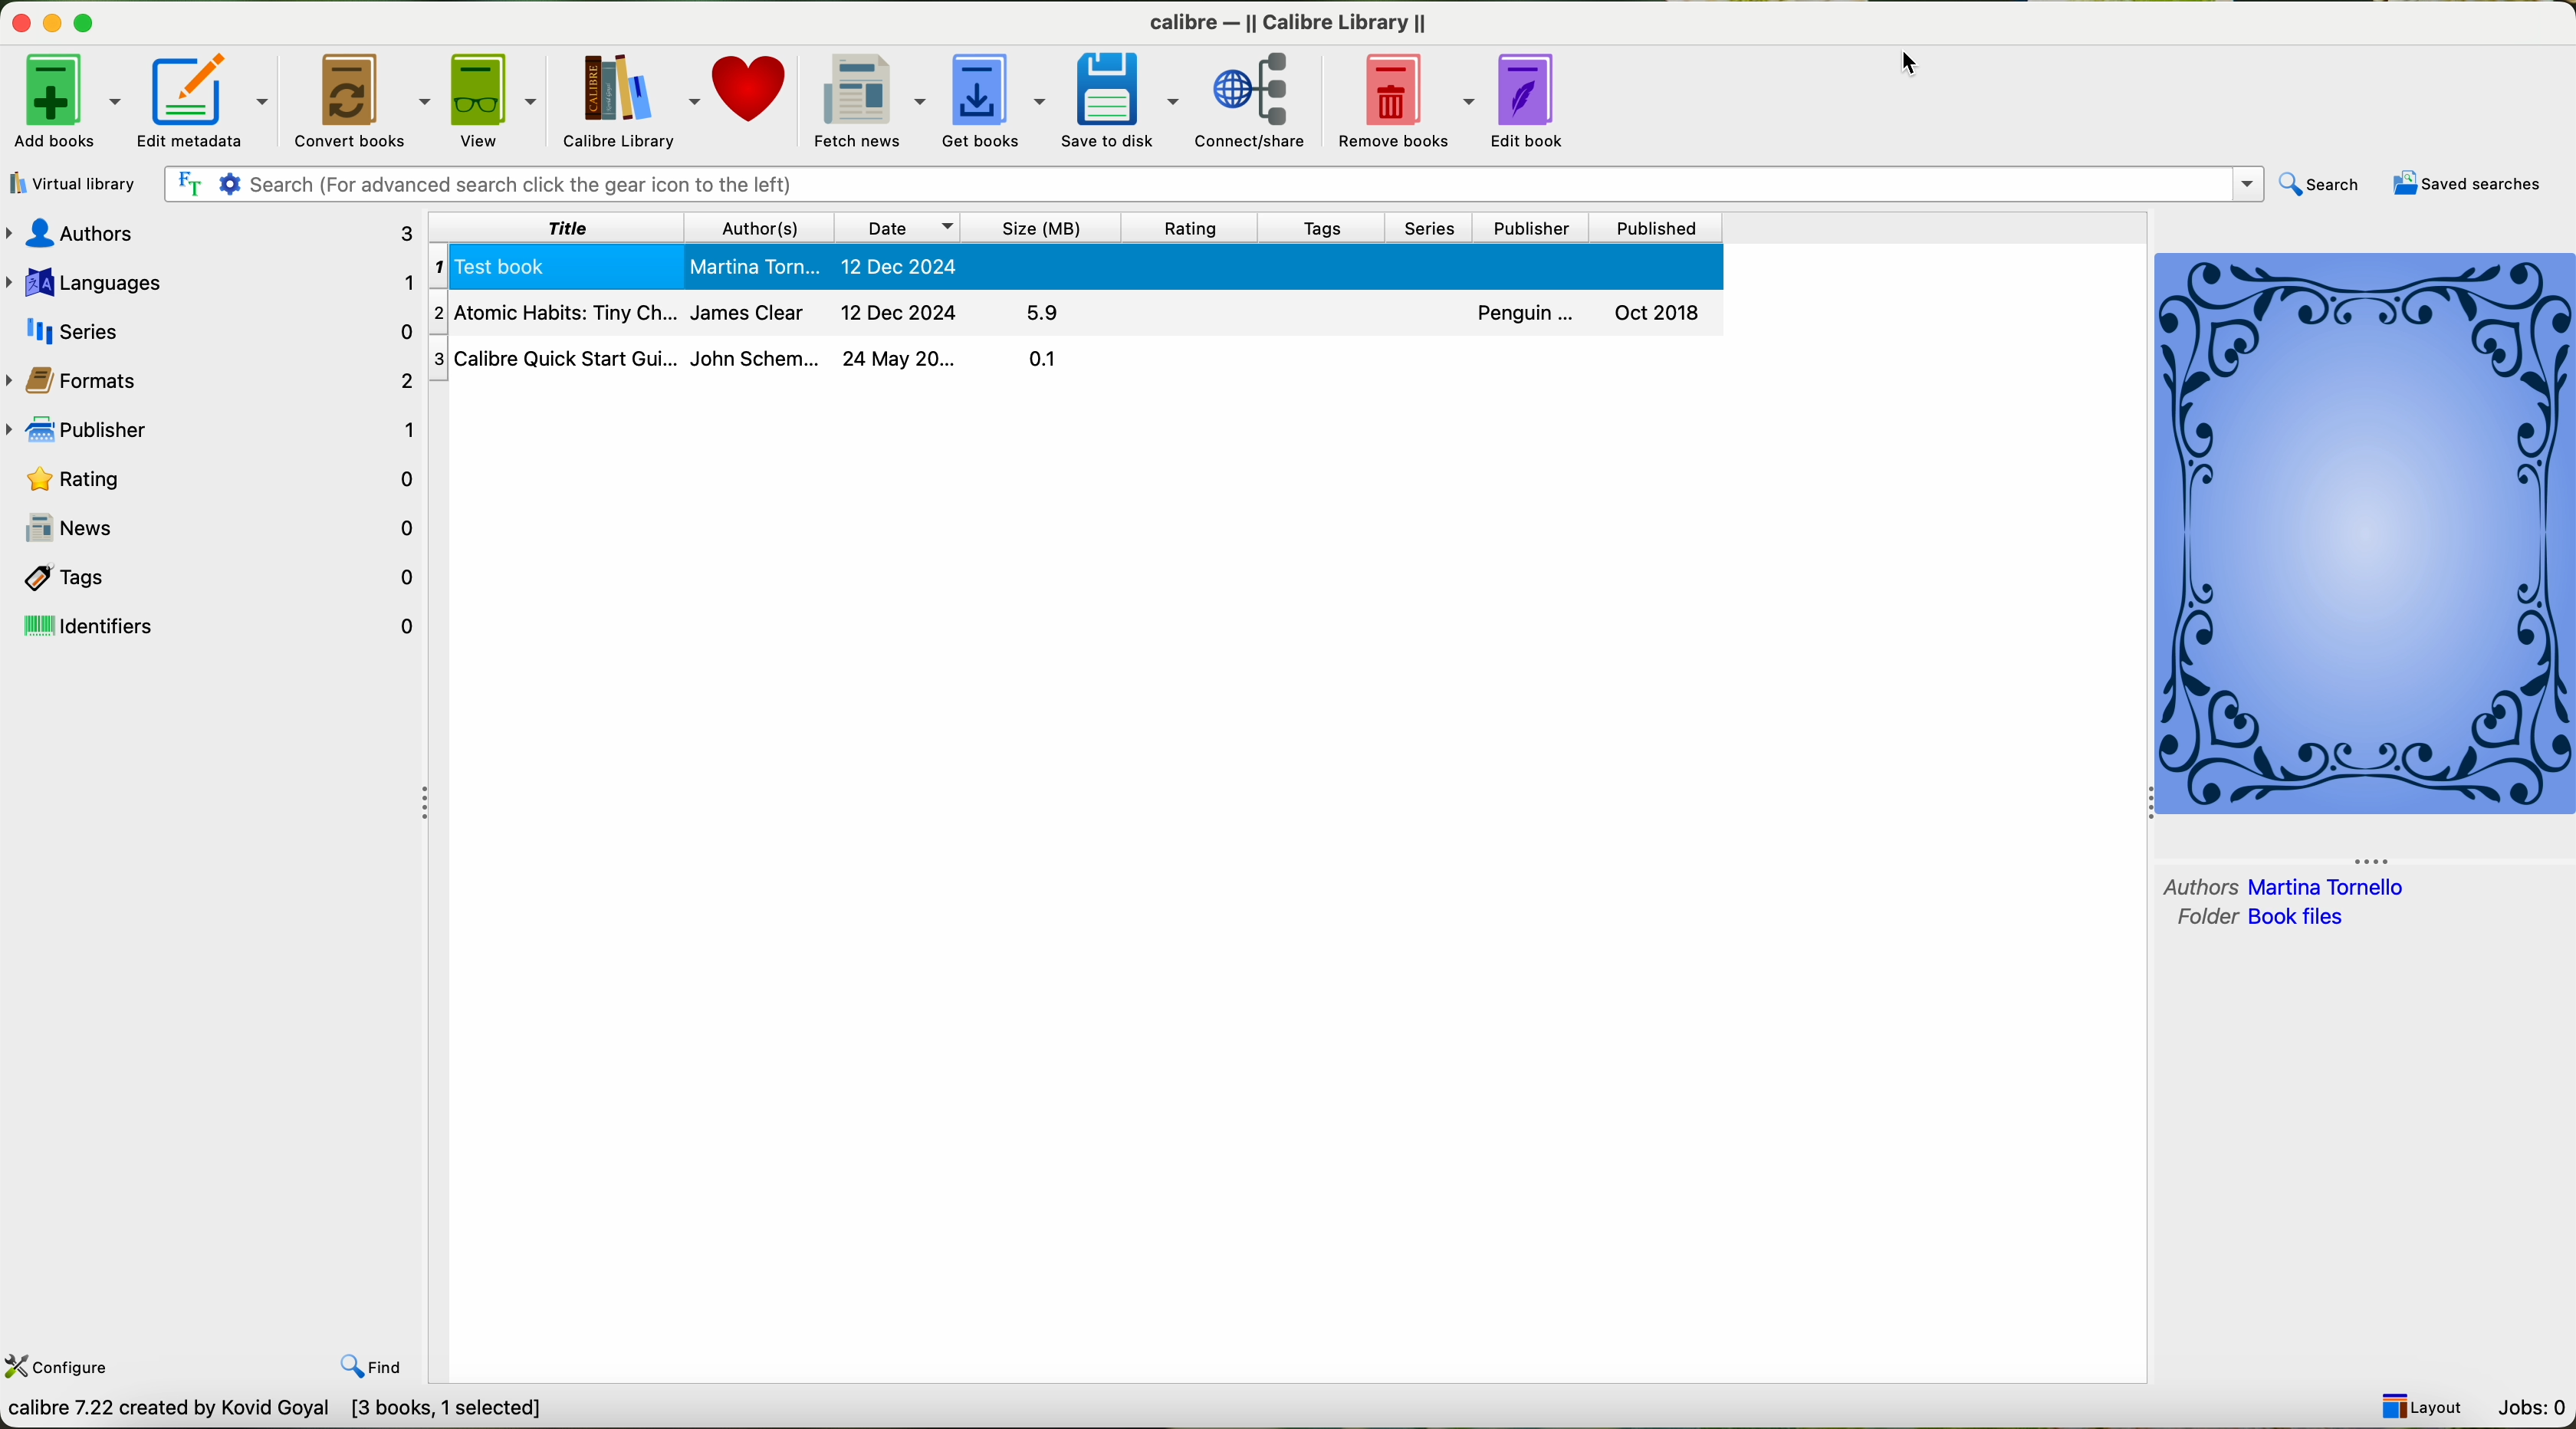 This screenshot has height=1429, width=2576. What do you see at coordinates (373, 1369) in the screenshot?
I see `find` at bounding box center [373, 1369].